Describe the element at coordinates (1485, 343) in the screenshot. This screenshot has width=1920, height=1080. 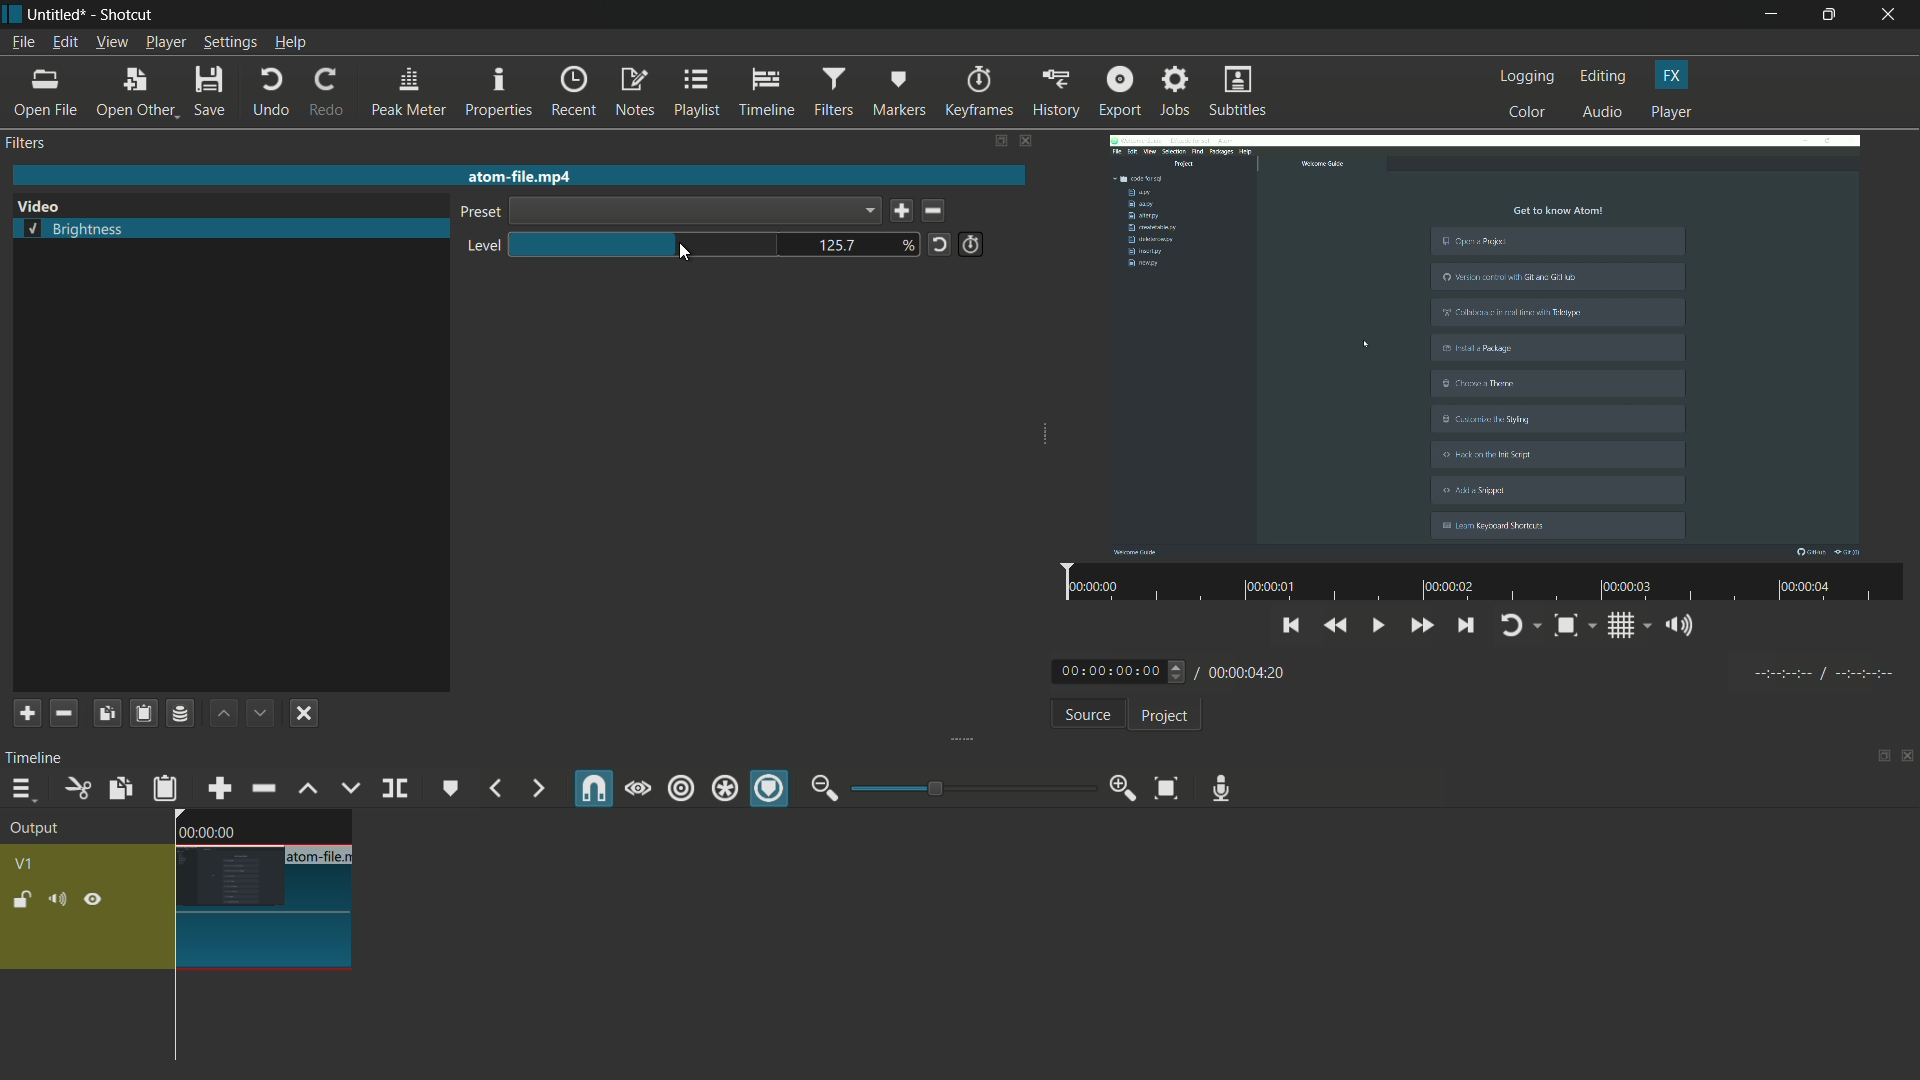
I see `video` at that location.